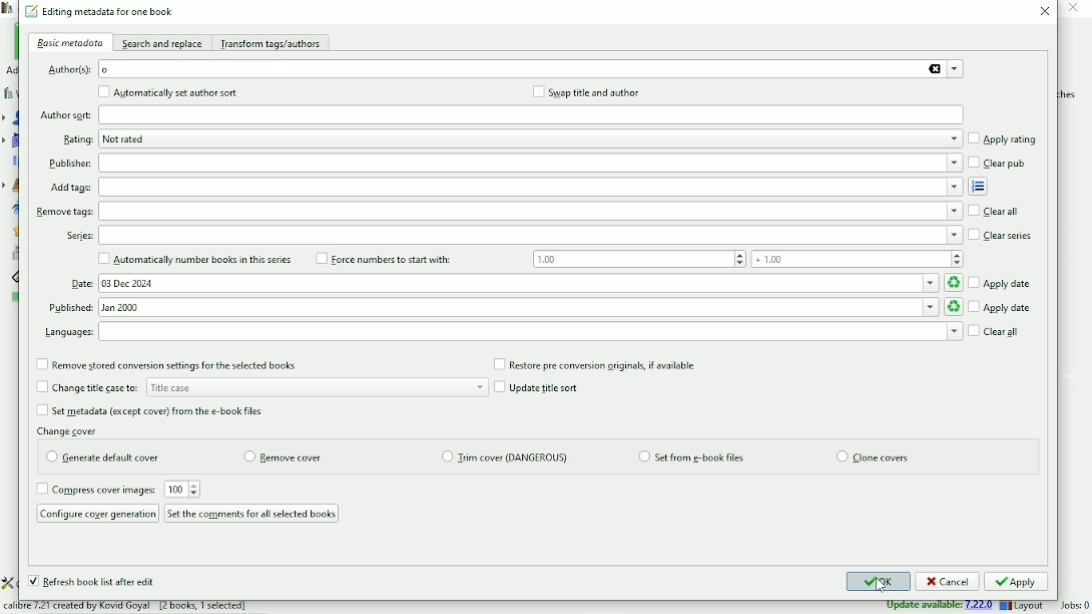  Describe the element at coordinates (197, 489) in the screenshot. I see `increment or decrement ` at that location.